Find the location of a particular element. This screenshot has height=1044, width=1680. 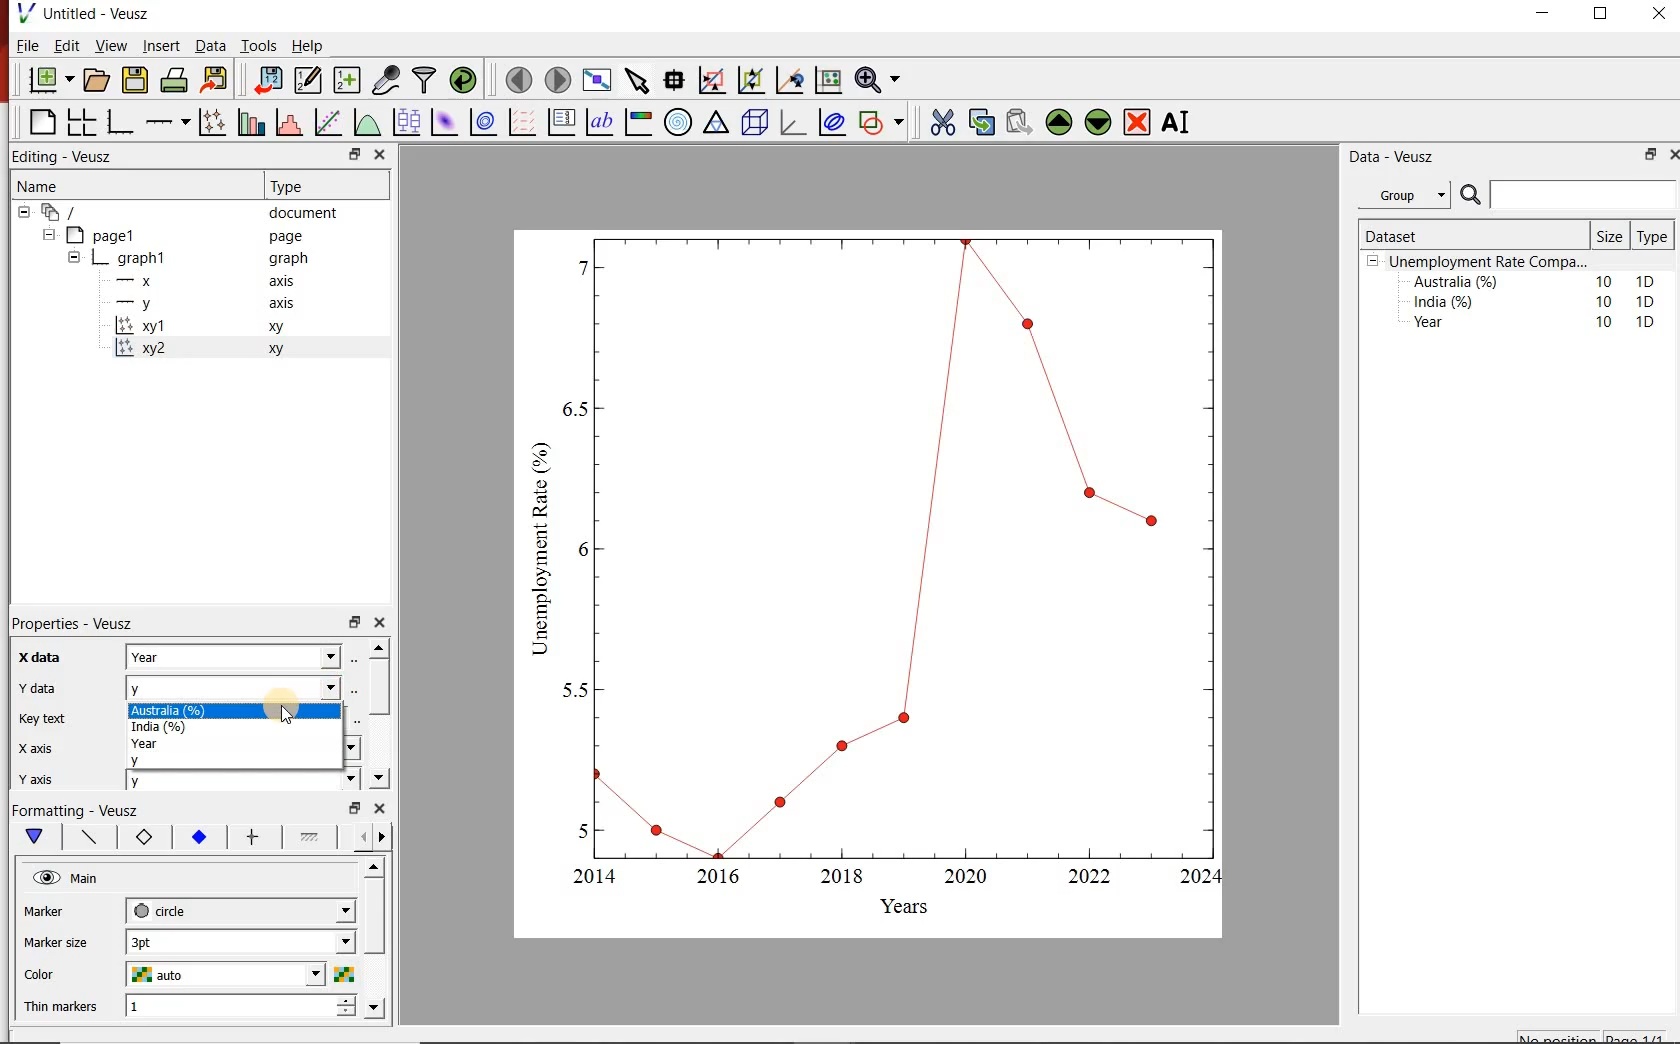

save document is located at coordinates (135, 79).